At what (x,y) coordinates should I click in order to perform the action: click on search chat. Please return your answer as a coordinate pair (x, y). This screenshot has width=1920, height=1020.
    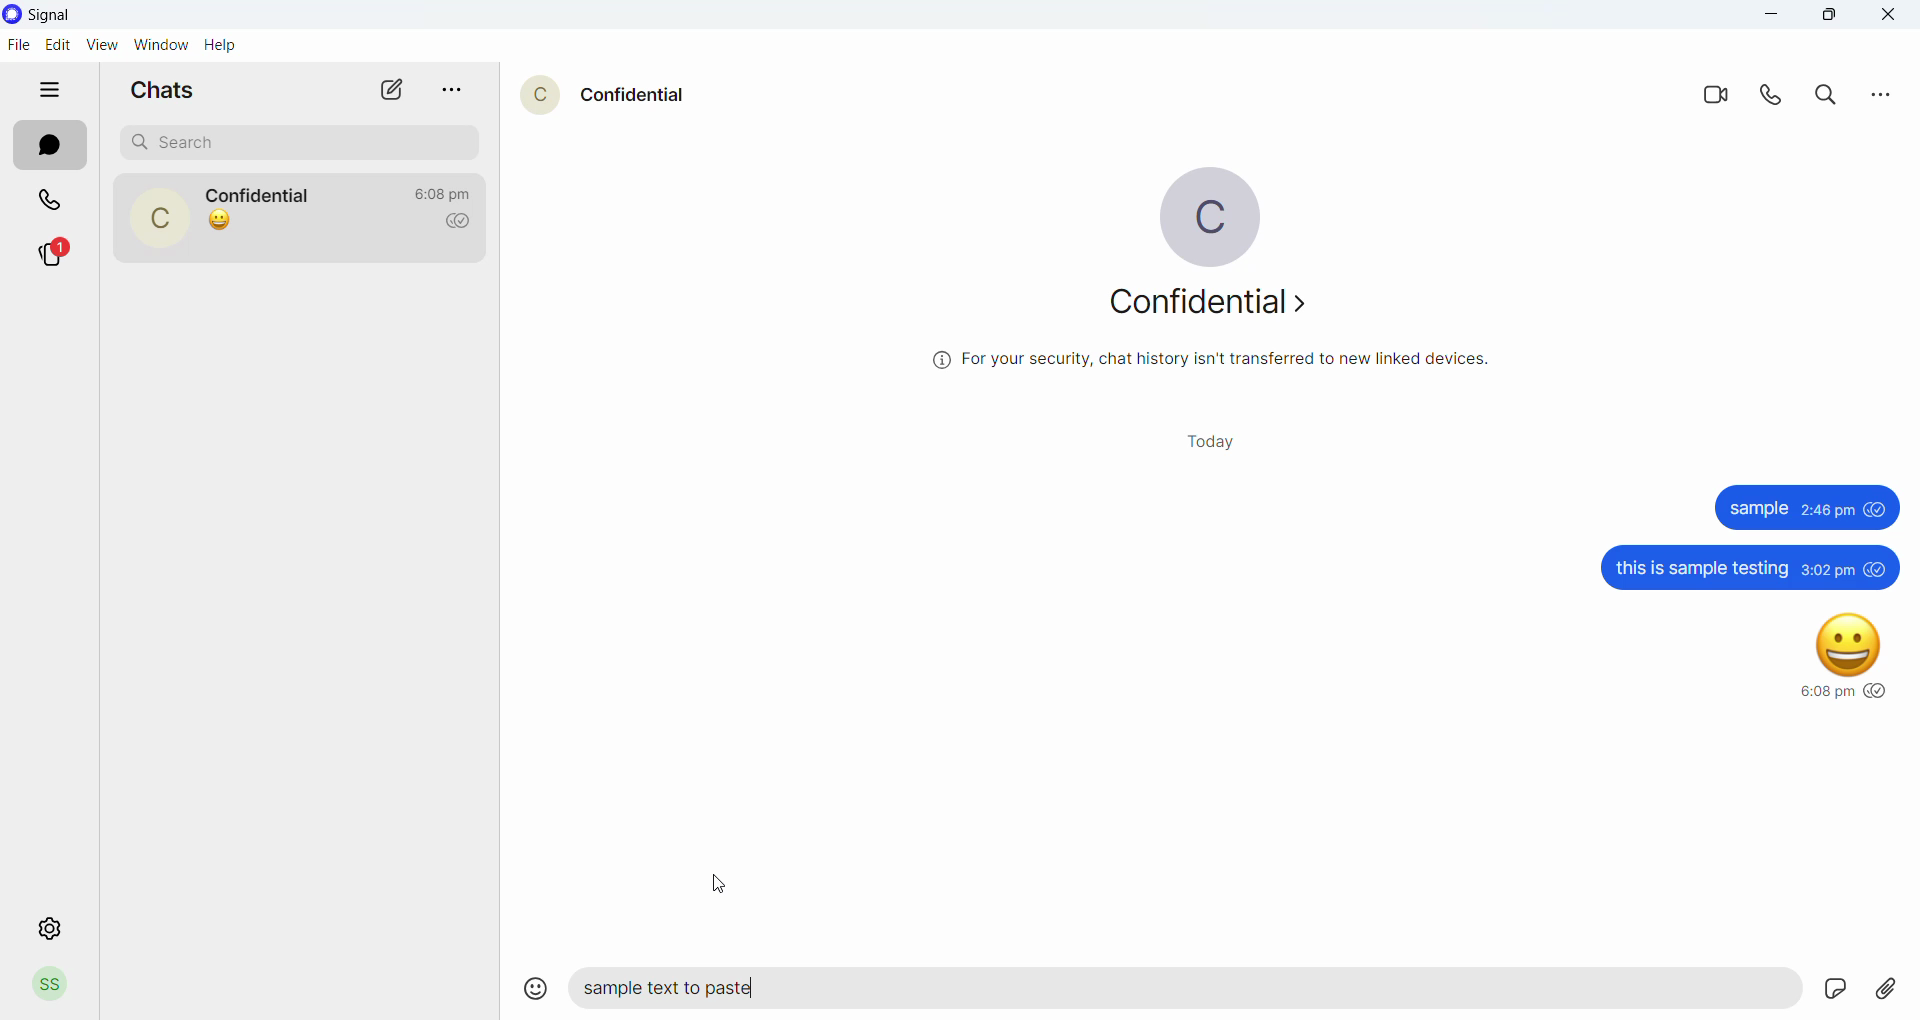
    Looking at the image, I should click on (305, 141).